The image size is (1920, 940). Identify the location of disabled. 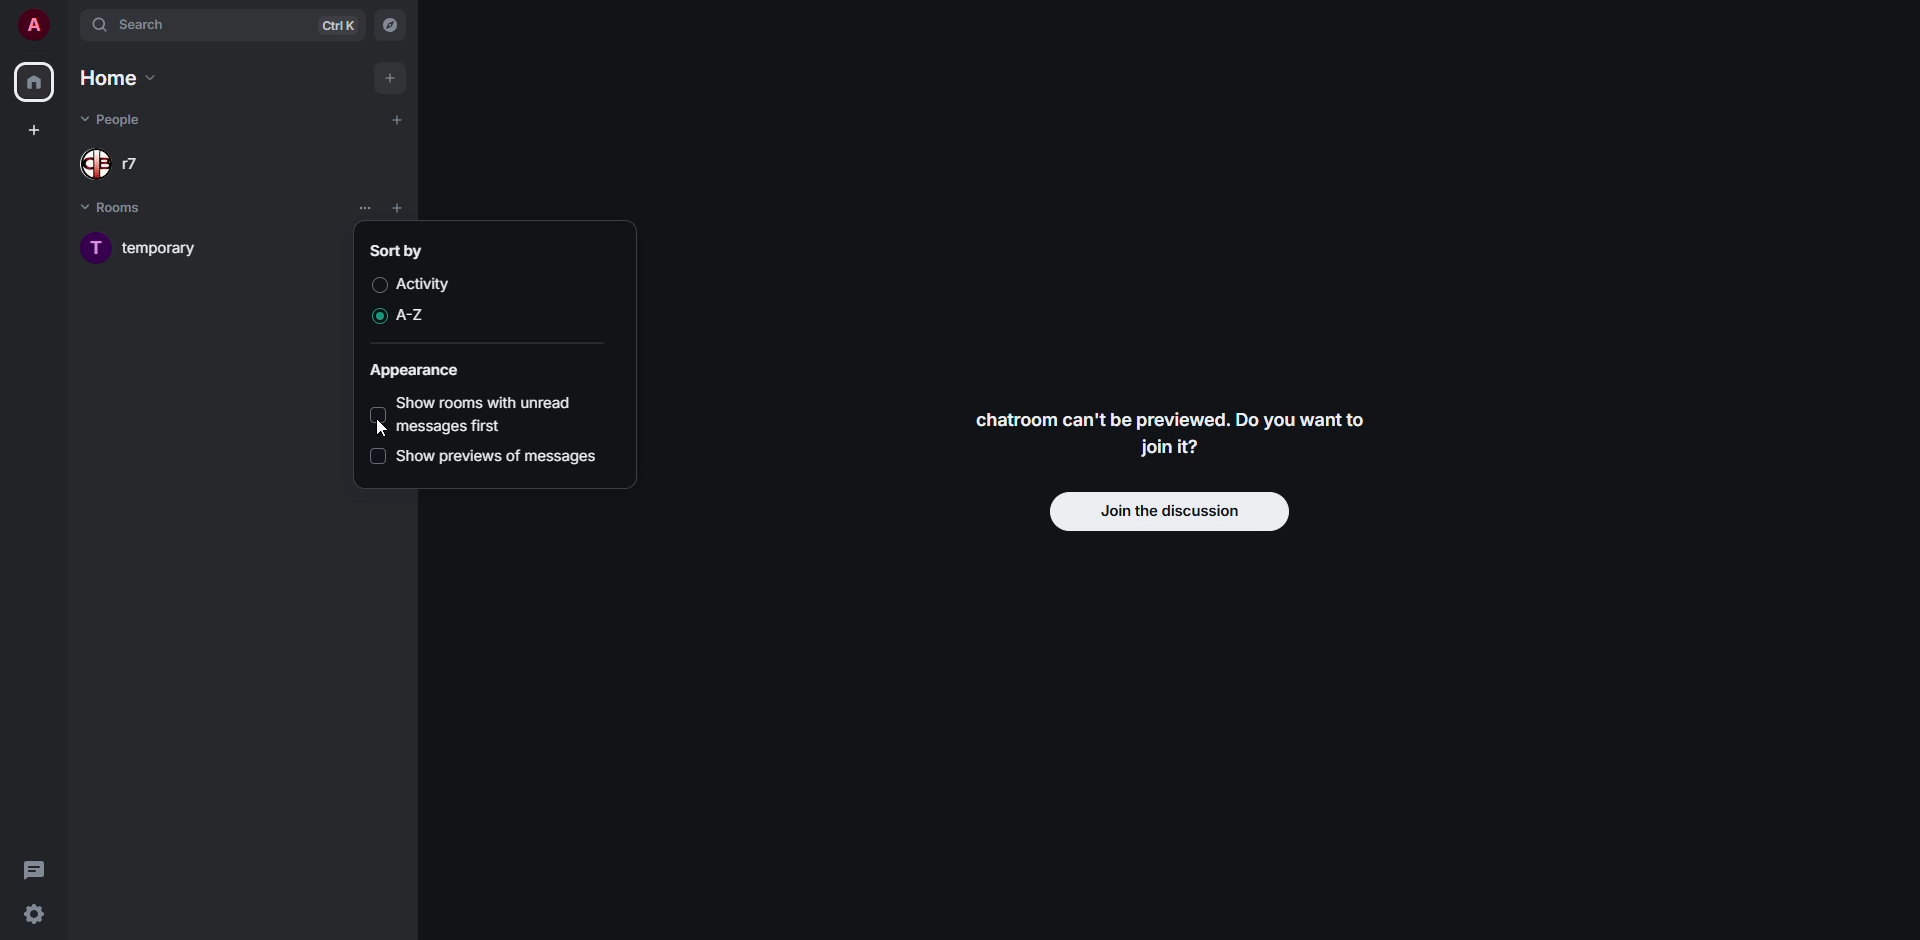
(376, 456).